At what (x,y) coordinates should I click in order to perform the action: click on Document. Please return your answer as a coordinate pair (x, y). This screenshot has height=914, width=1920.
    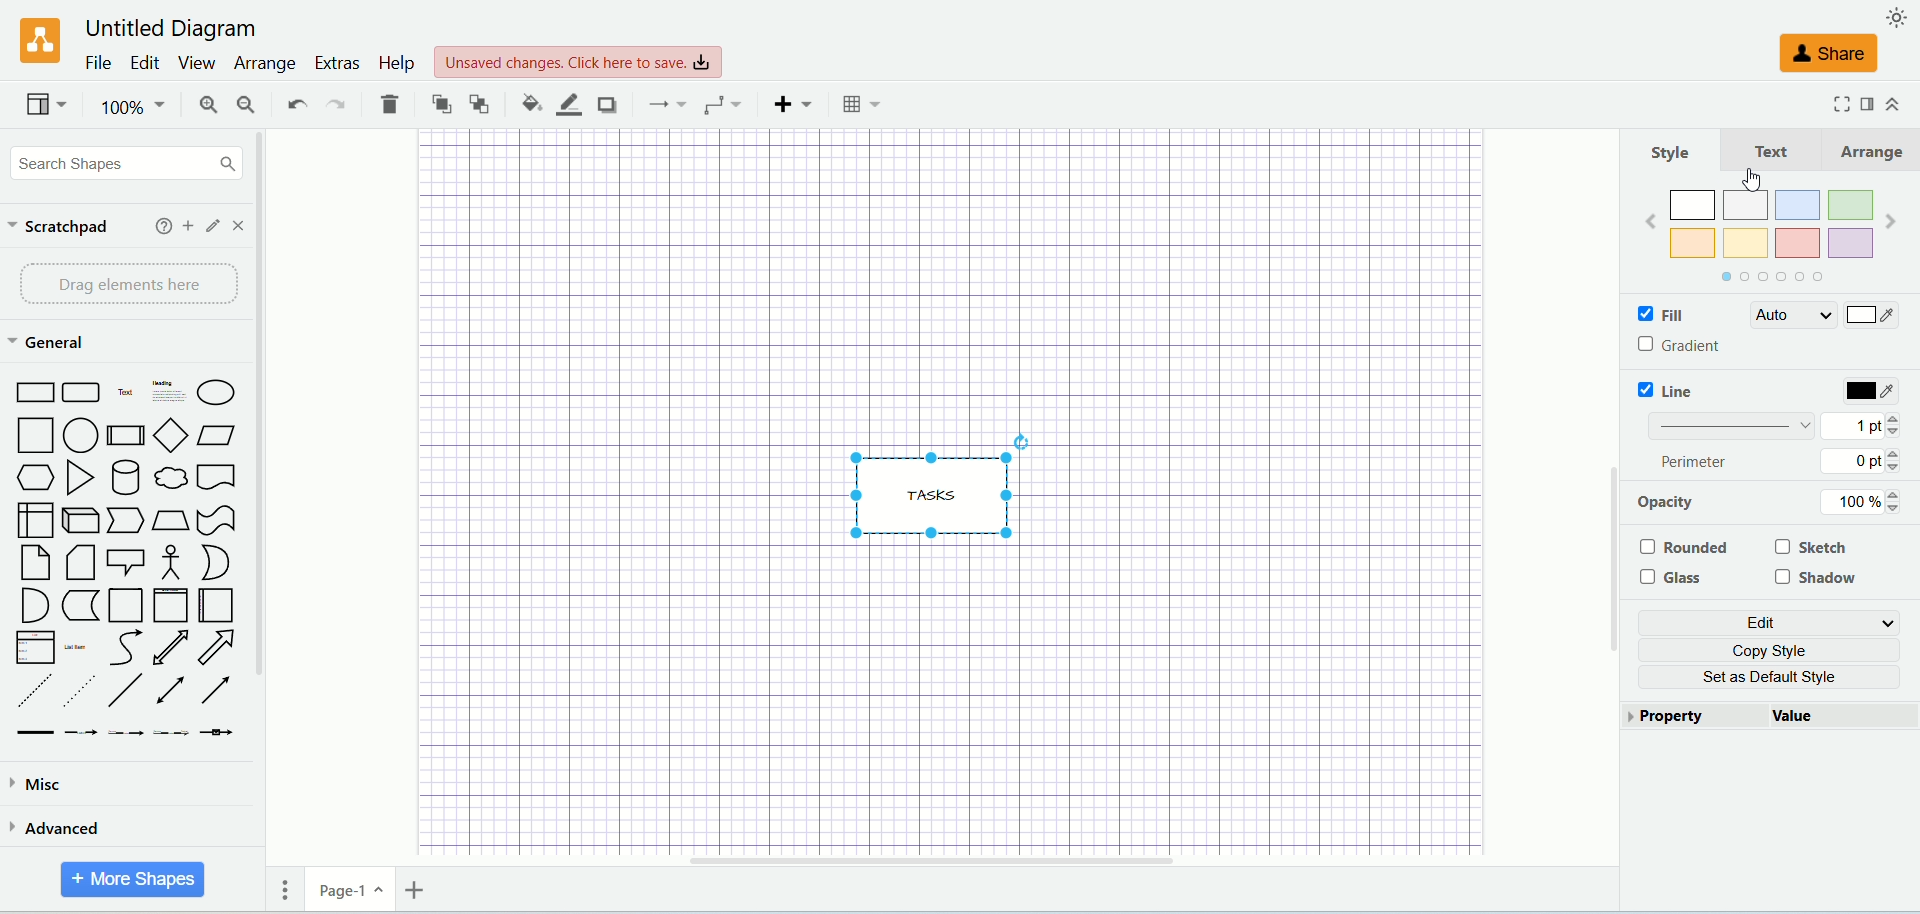
    Looking at the image, I should click on (217, 477).